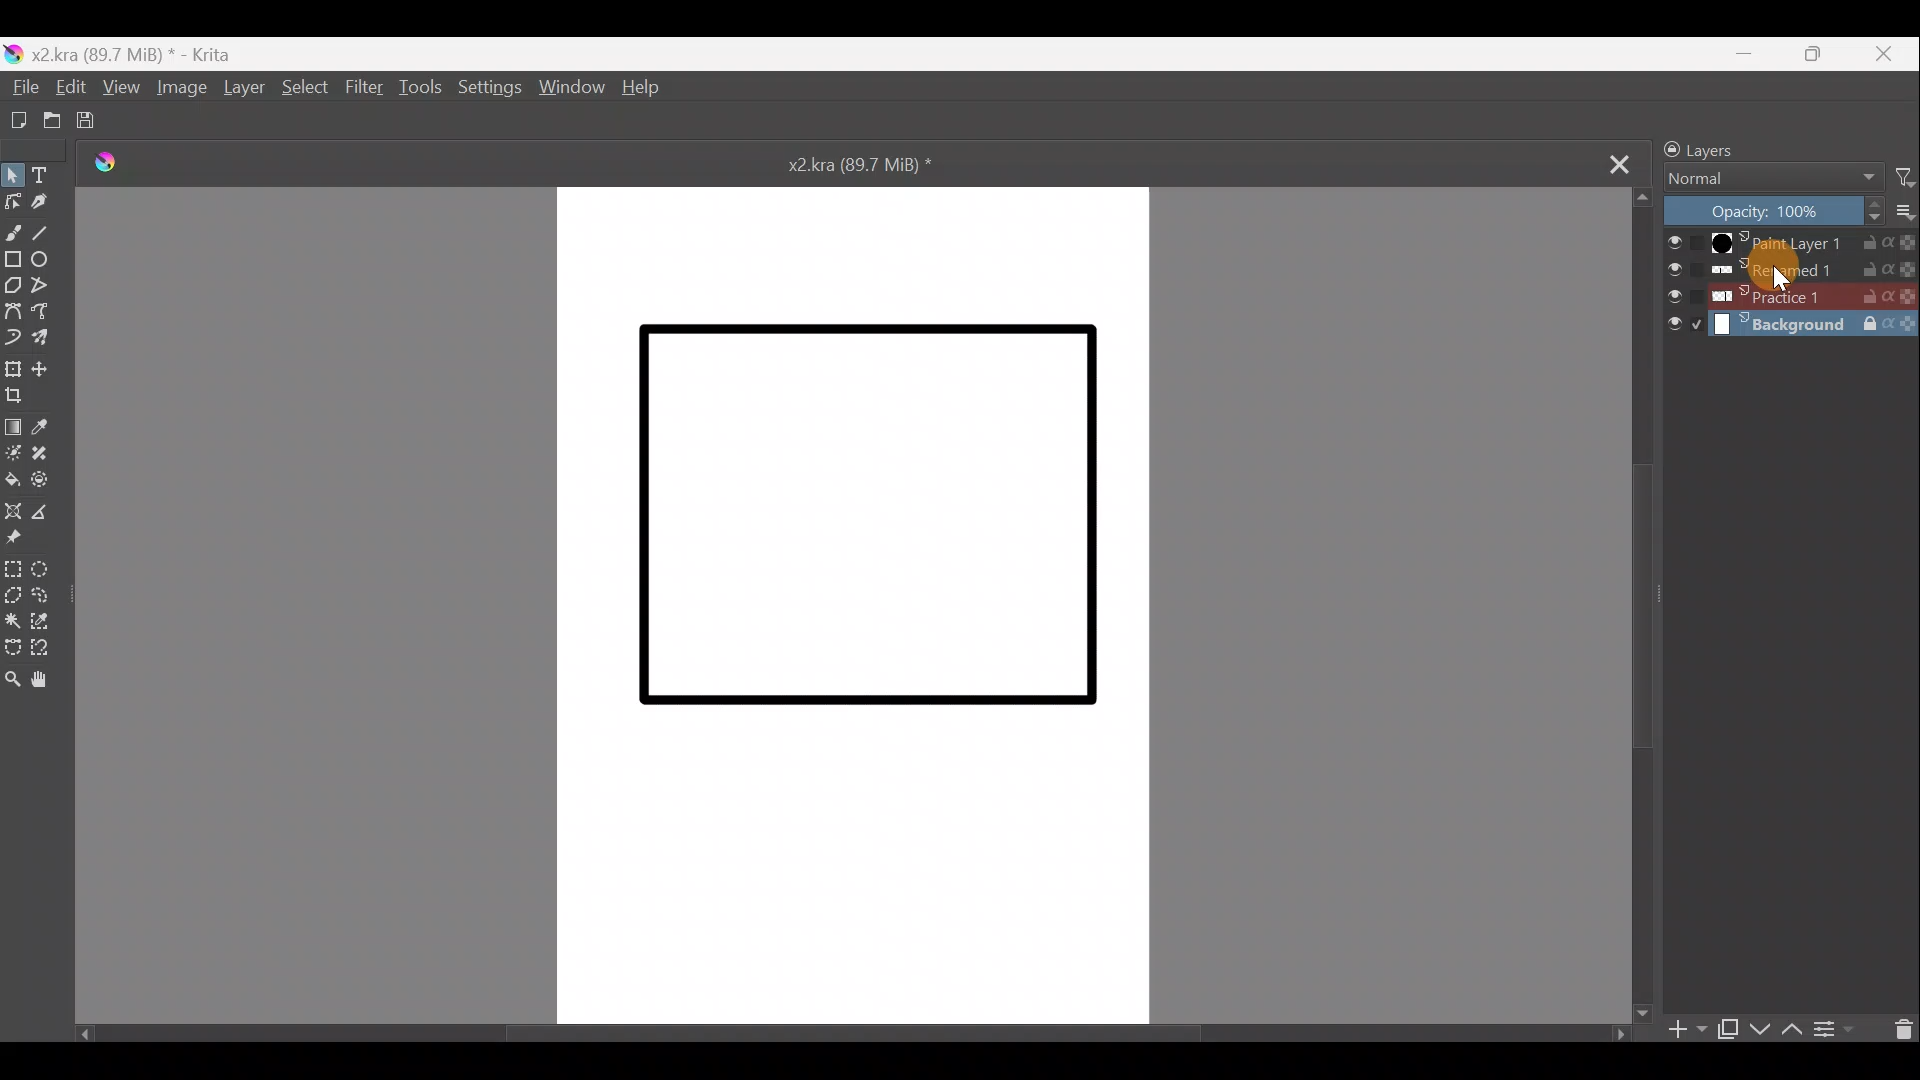  Describe the element at coordinates (1789, 265) in the screenshot. I see `Renamed1` at that location.